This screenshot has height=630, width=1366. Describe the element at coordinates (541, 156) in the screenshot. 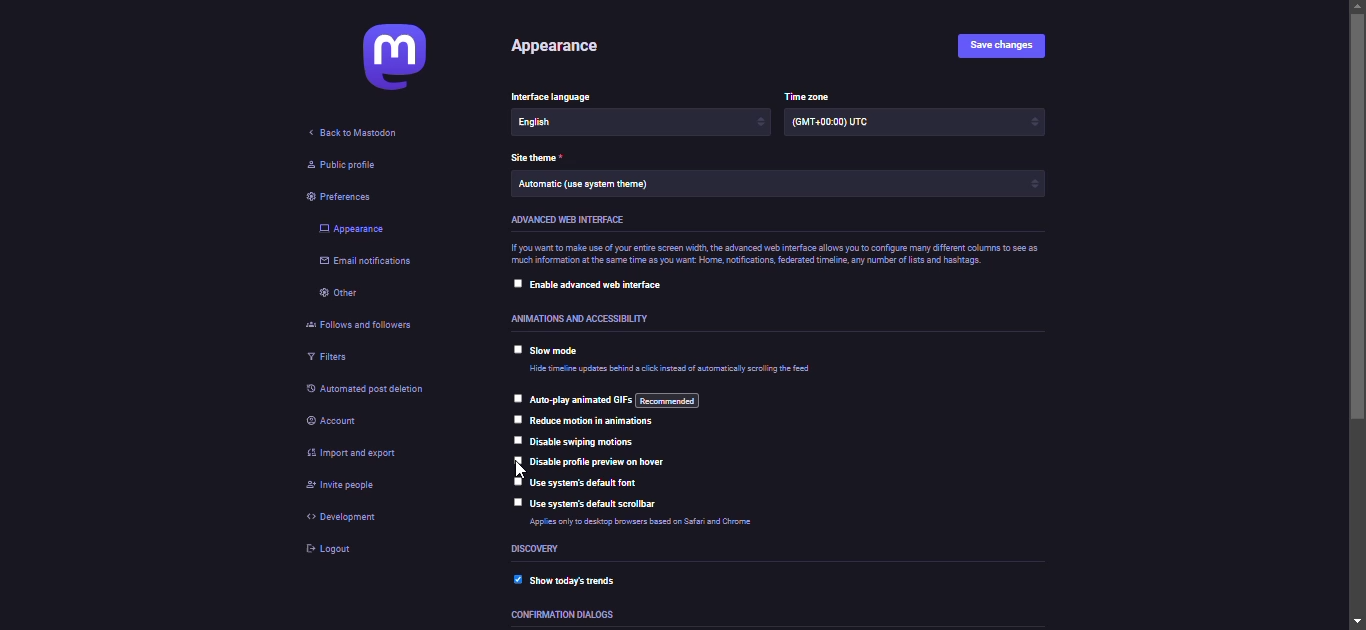

I see `theme` at that location.